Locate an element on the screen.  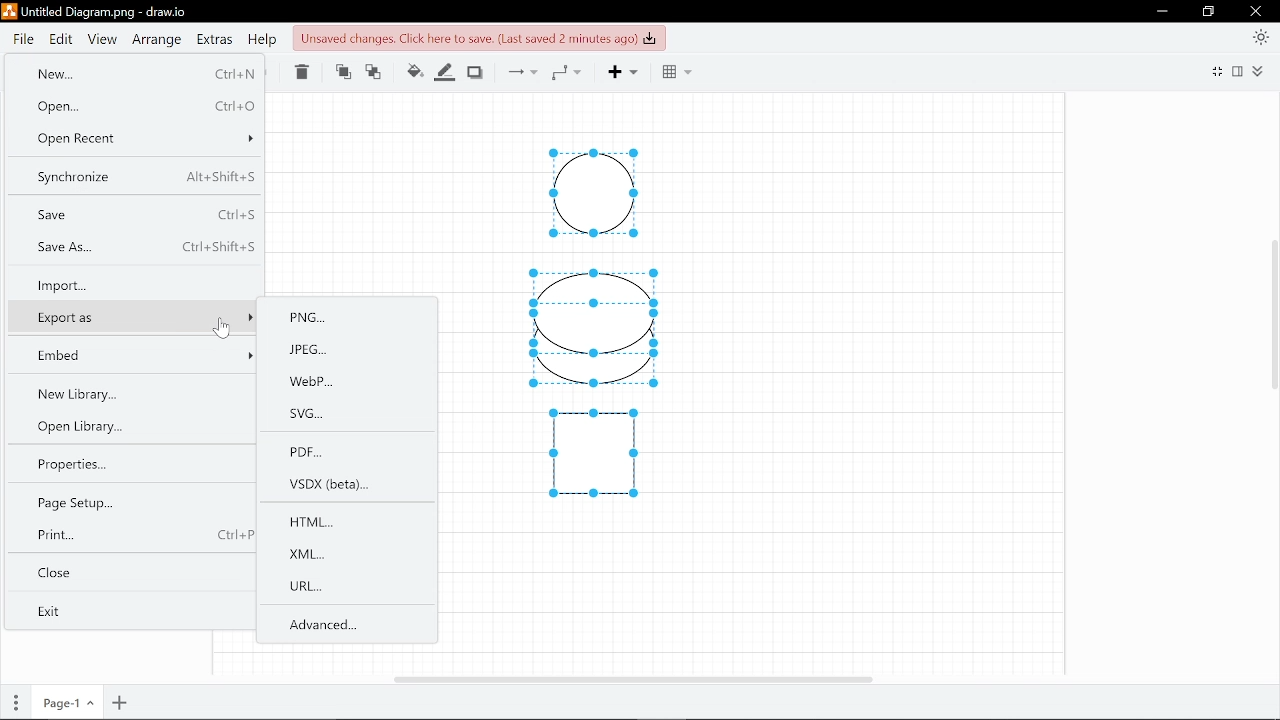
VSDX(beta) is located at coordinates (344, 487).